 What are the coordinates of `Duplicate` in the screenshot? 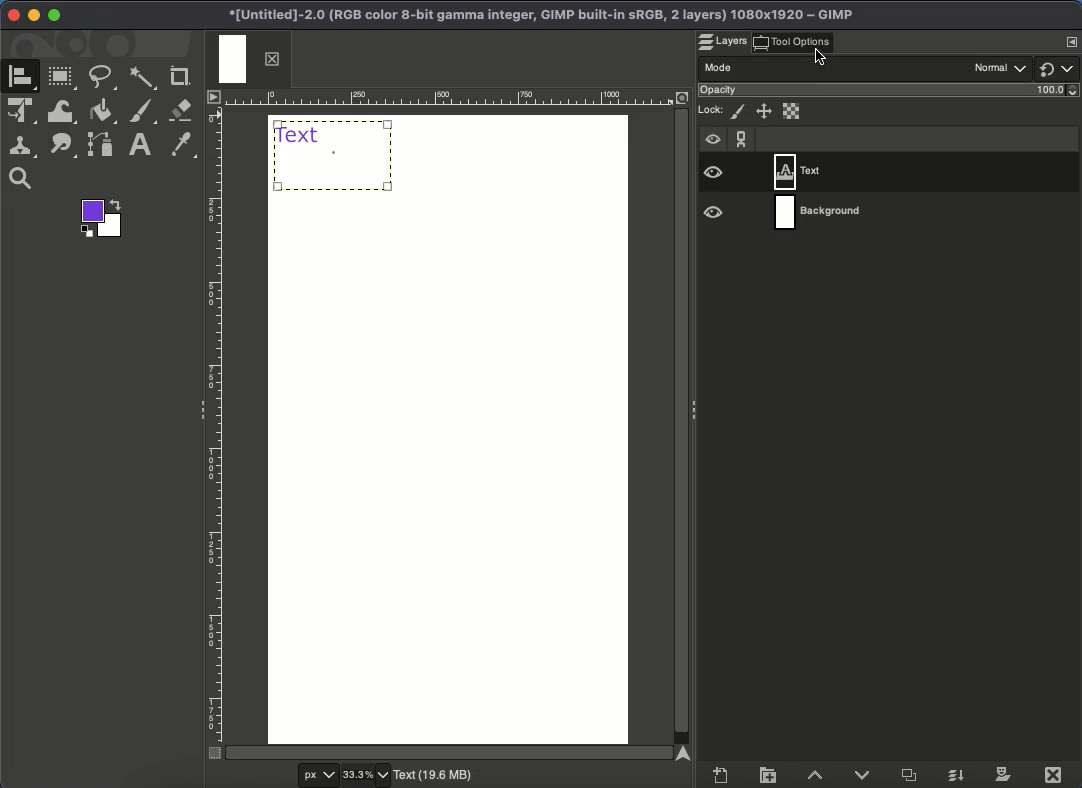 It's located at (912, 776).